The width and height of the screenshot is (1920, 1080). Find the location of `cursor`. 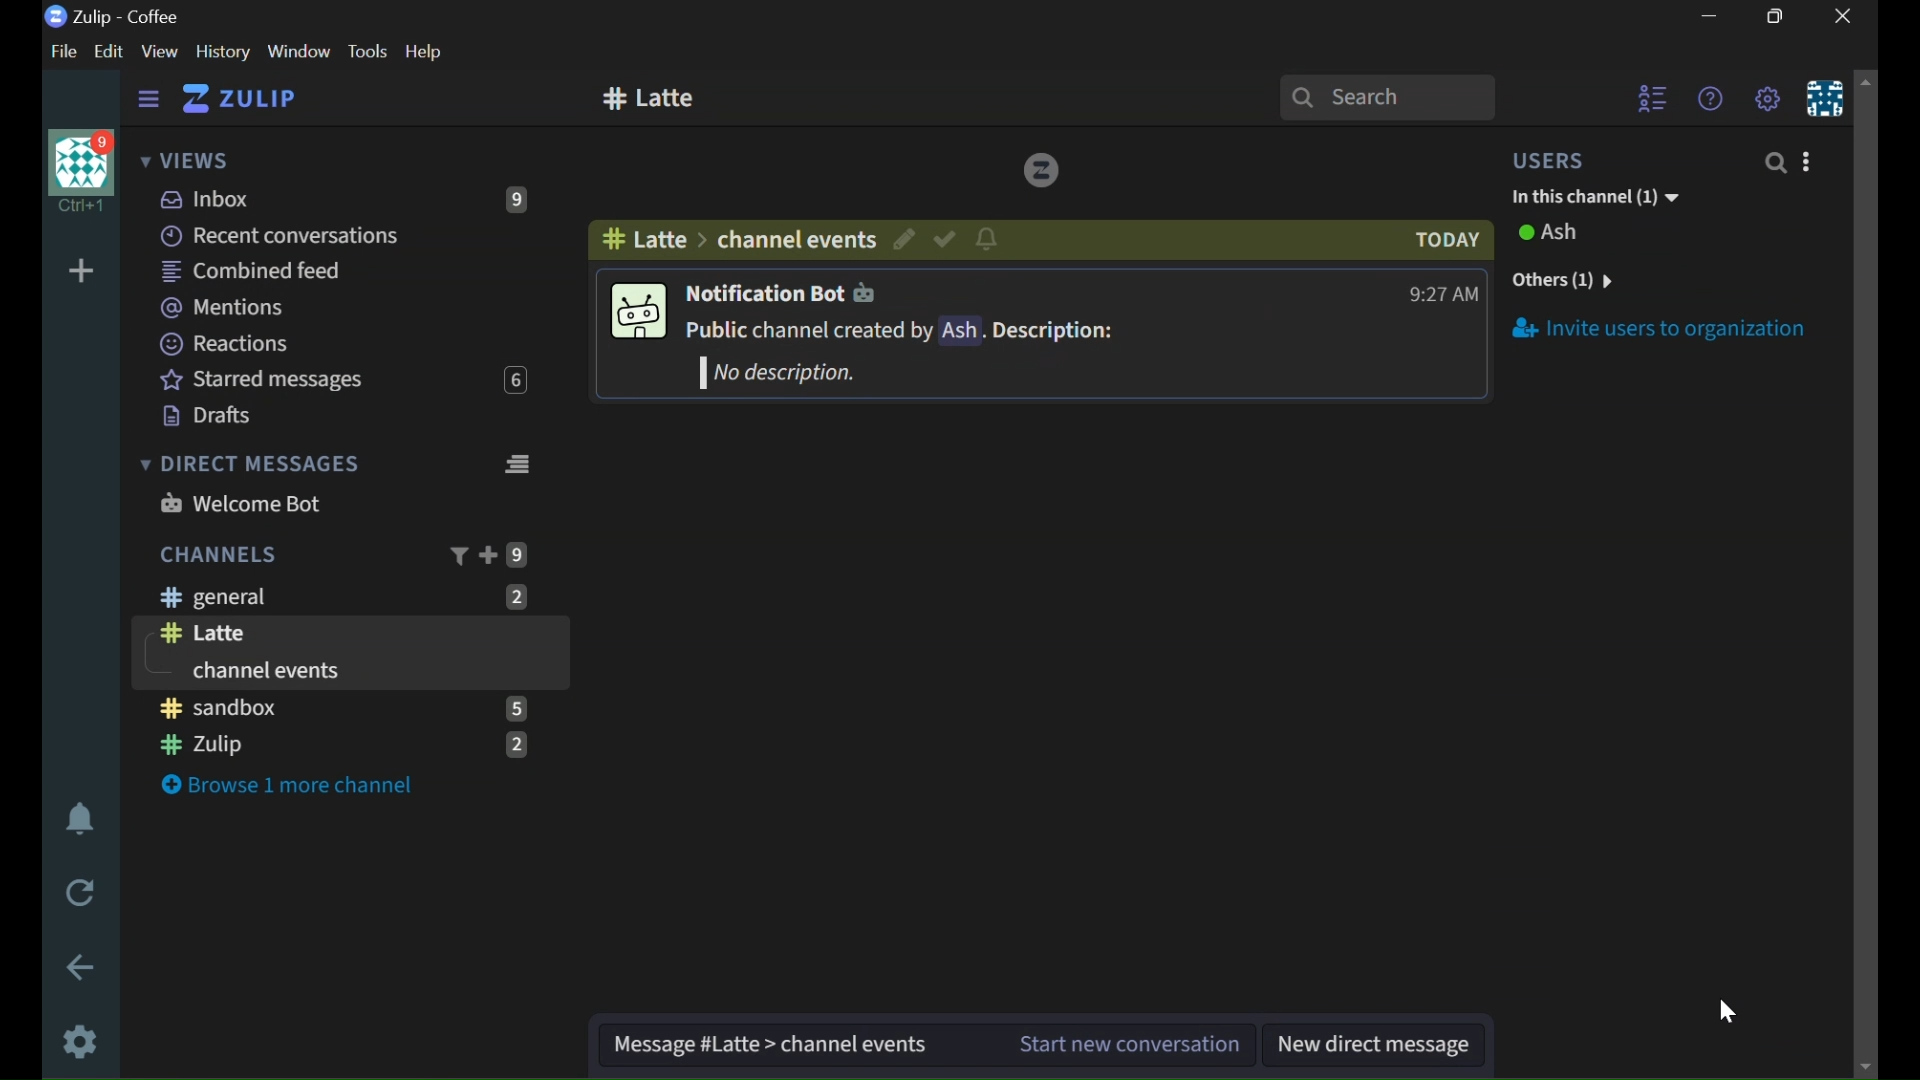

cursor is located at coordinates (1727, 1011).